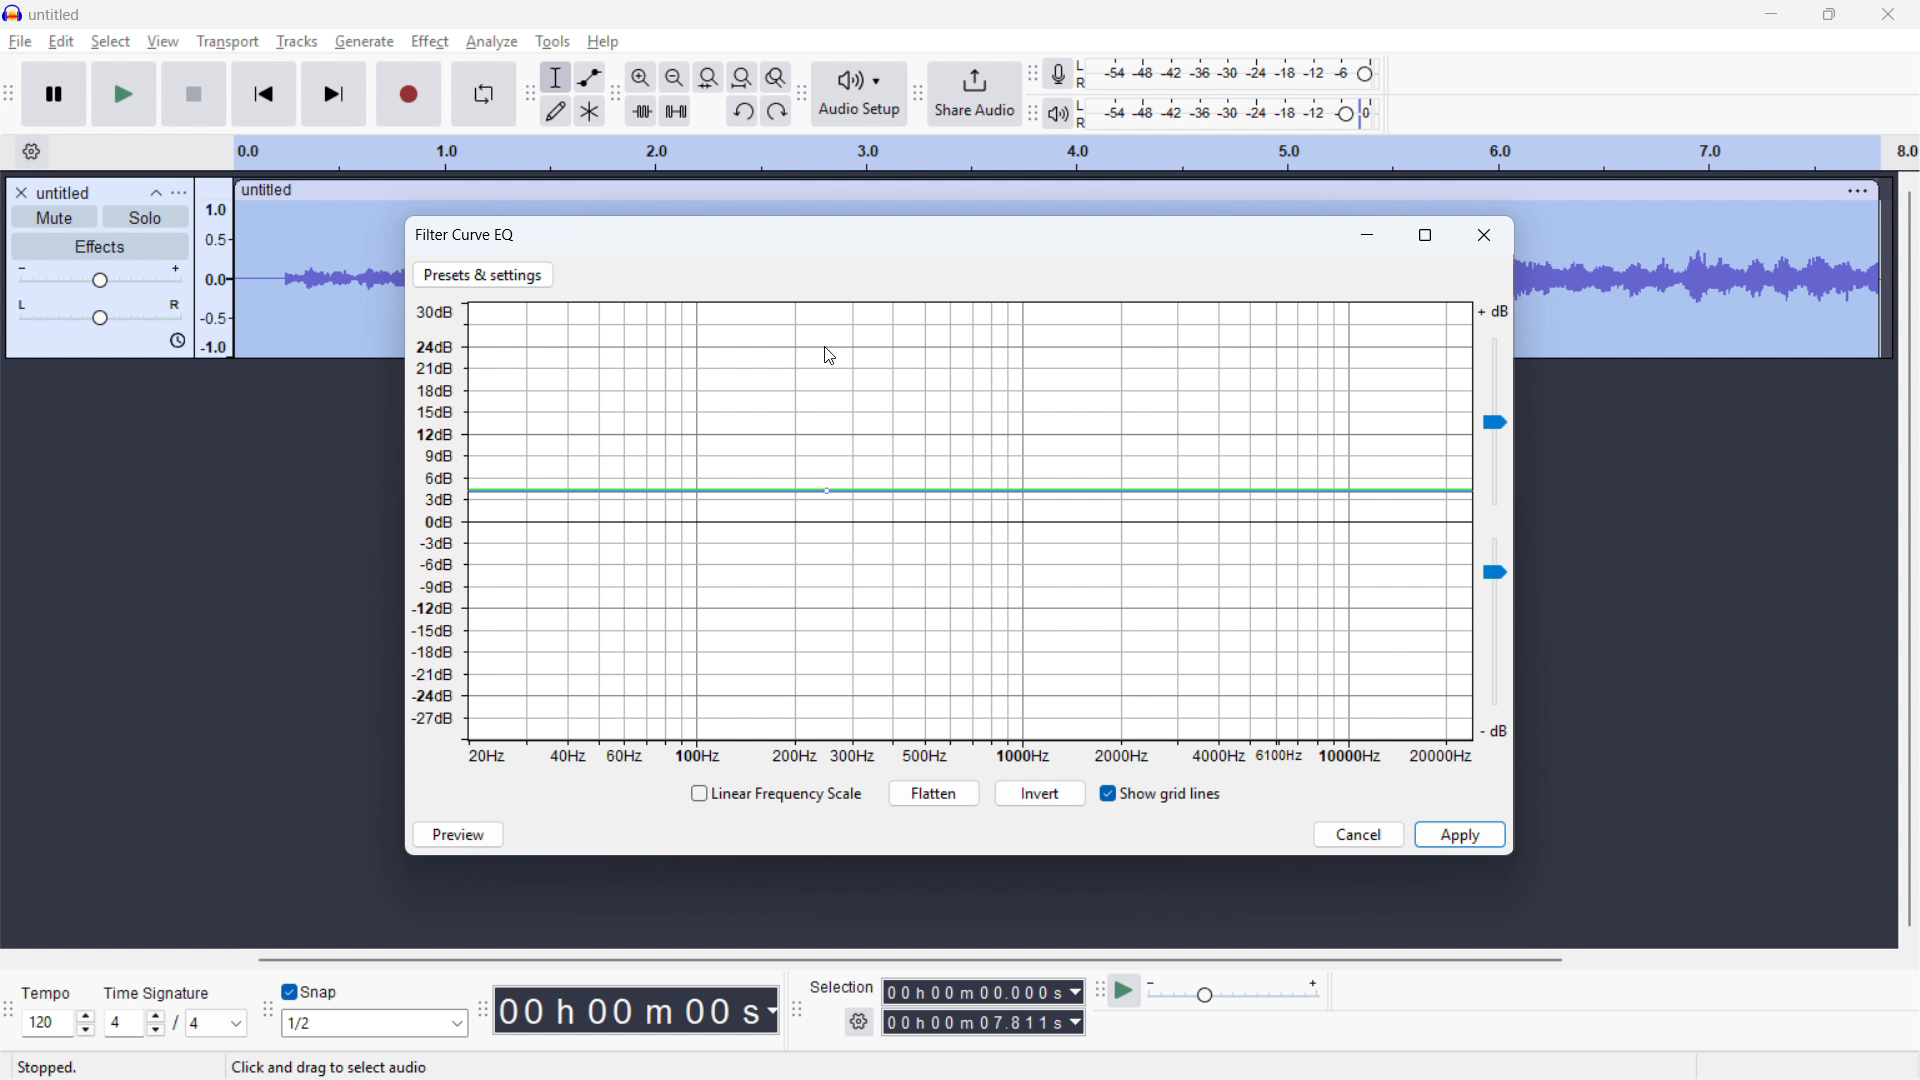  I want to click on Vertical scroll bar , so click(1910, 559).